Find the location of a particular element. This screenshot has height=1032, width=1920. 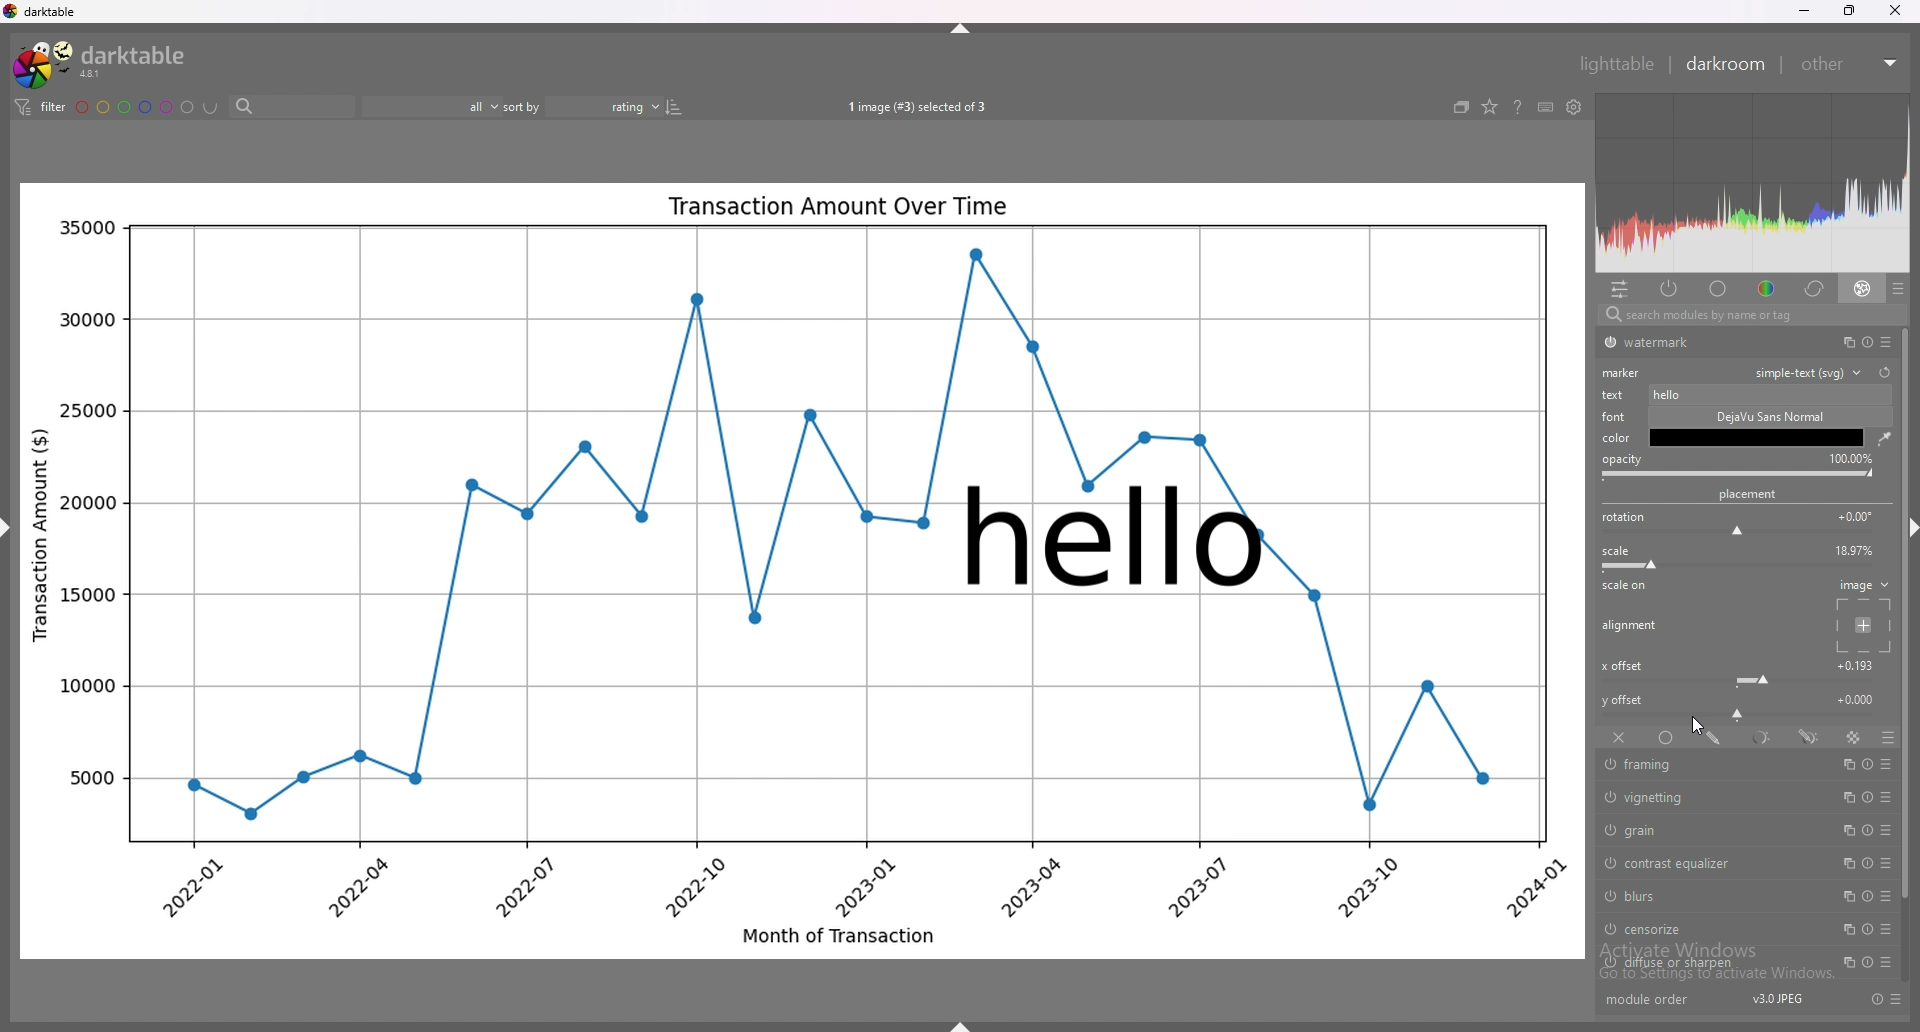

placement is located at coordinates (1864, 624).